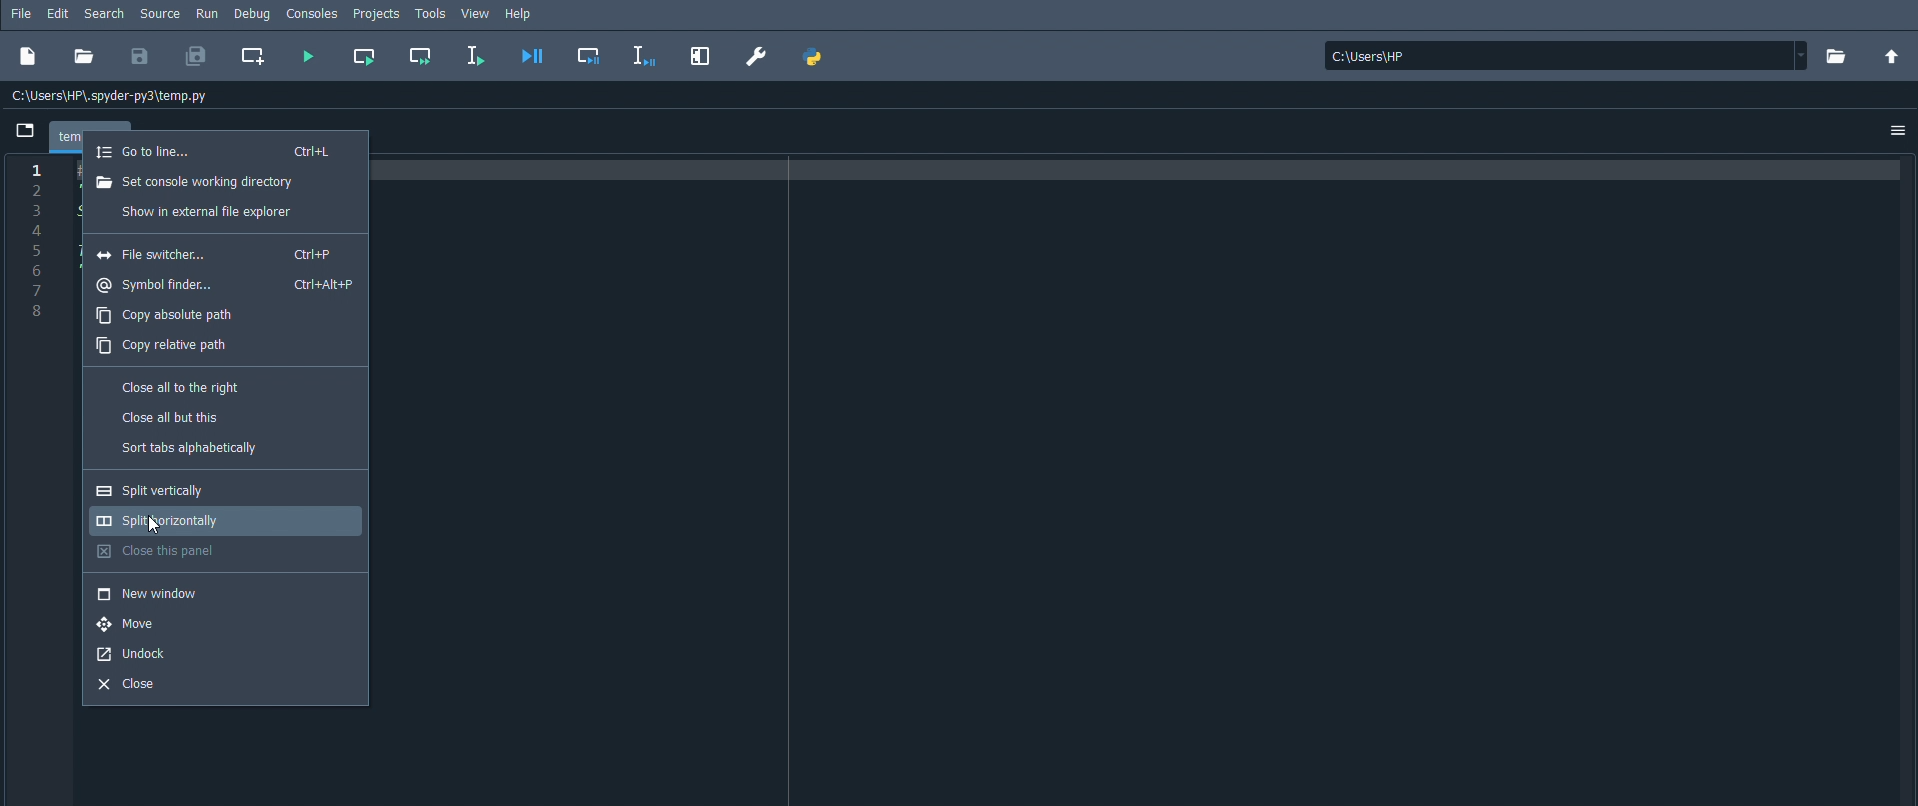 Image resolution: width=1918 pixels, height=806 pixels. I want to click on Run, so click(206, 13).